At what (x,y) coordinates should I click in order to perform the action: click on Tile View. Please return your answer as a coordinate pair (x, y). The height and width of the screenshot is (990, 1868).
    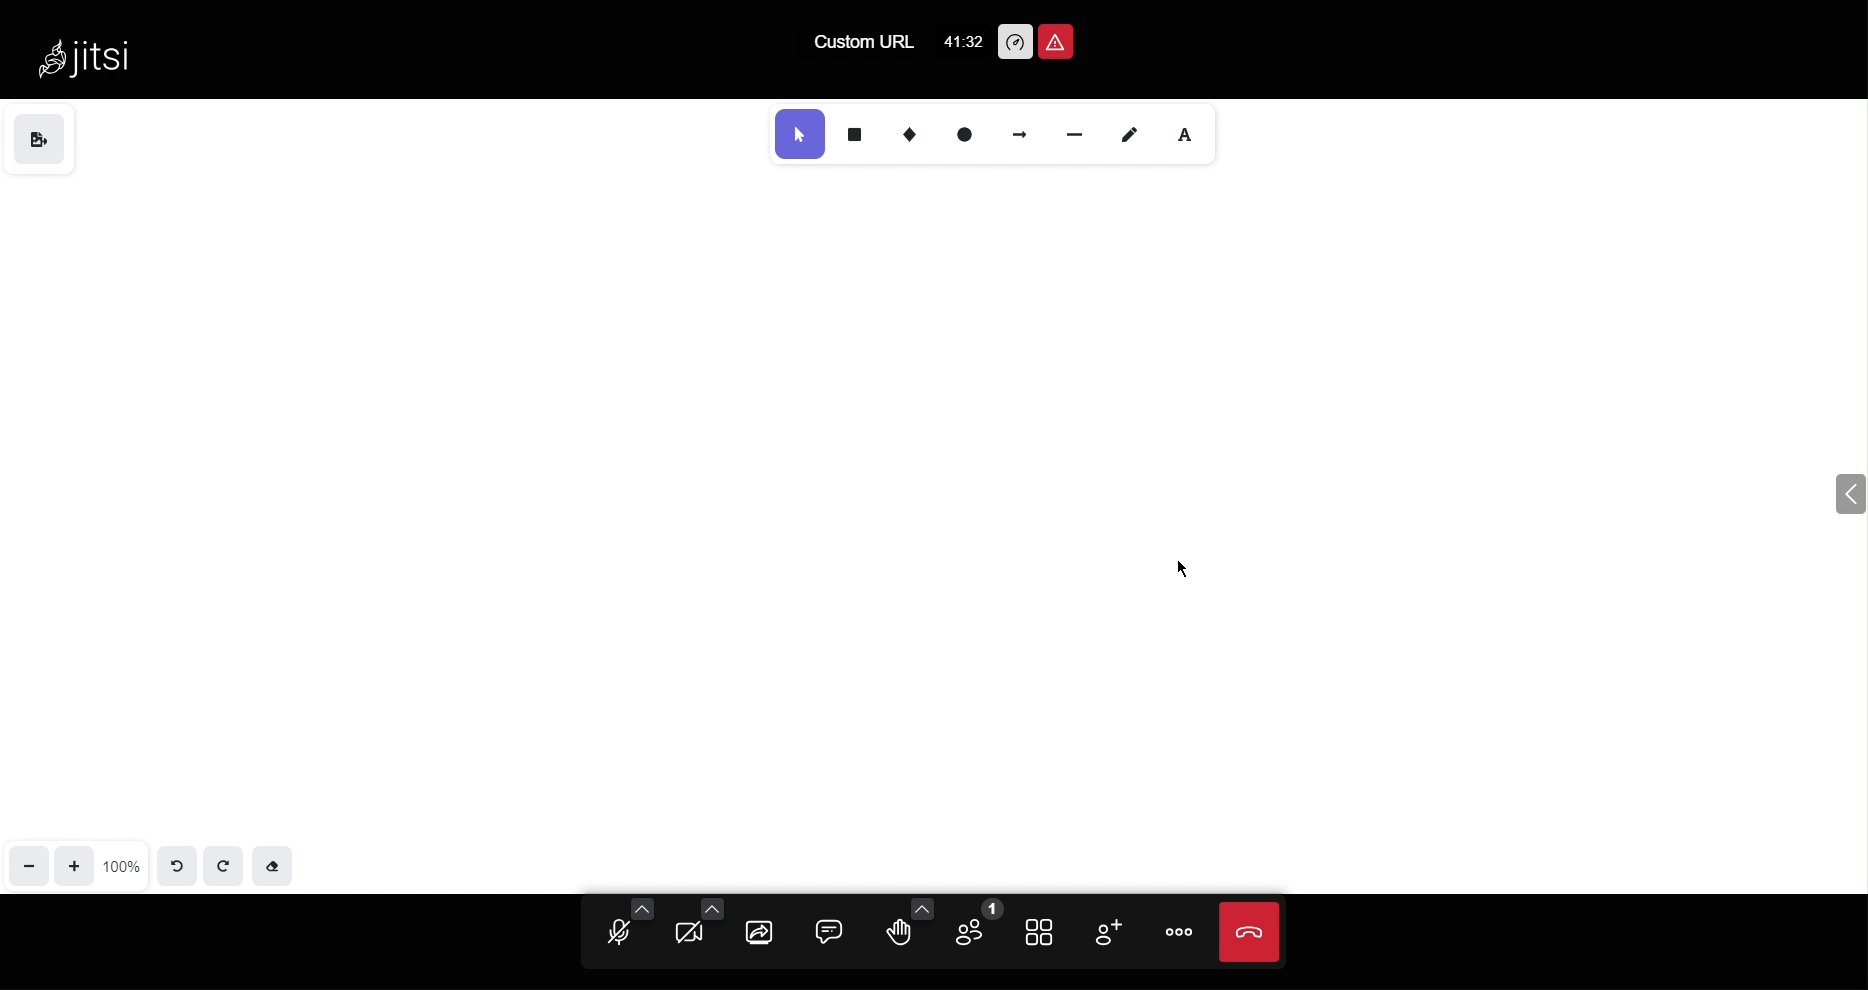
    Looking at the image, I should click on (1047, 929).